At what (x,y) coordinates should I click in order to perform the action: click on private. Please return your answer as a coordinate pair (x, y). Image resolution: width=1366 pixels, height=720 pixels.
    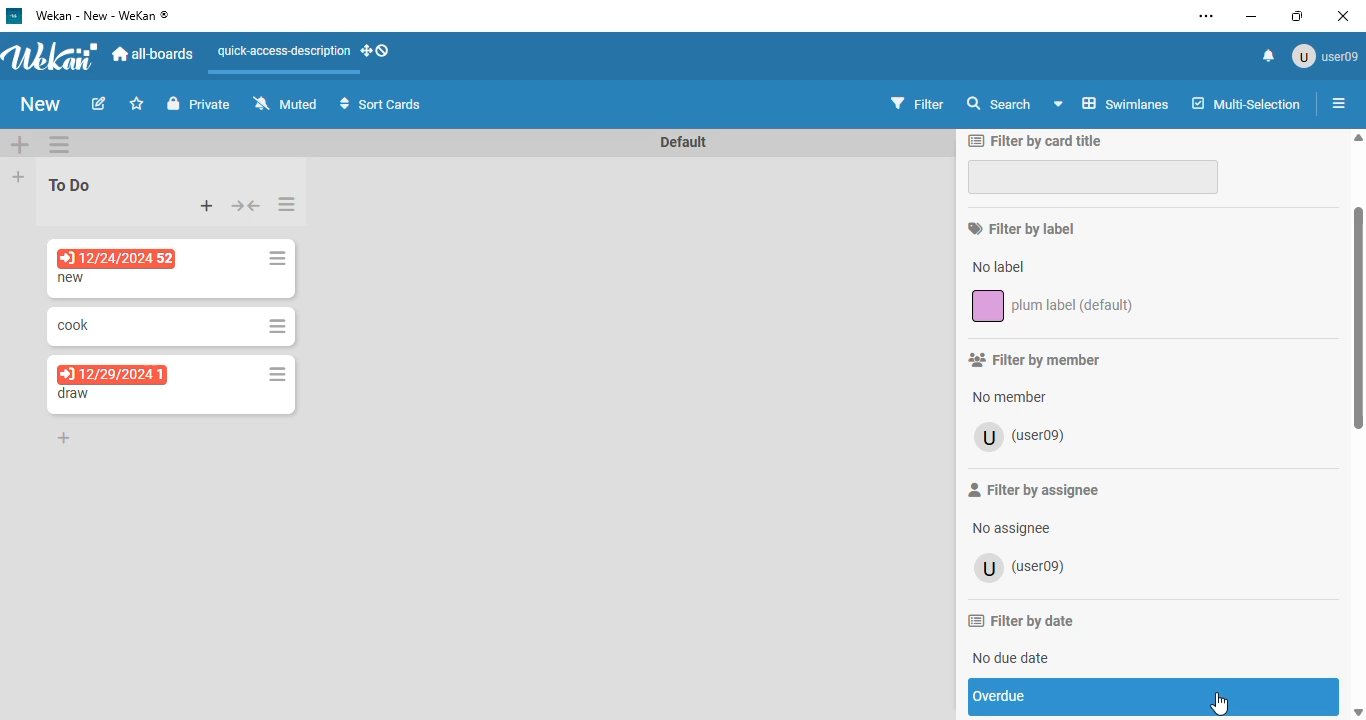
    Looking at the image, I should click on (199, 103).